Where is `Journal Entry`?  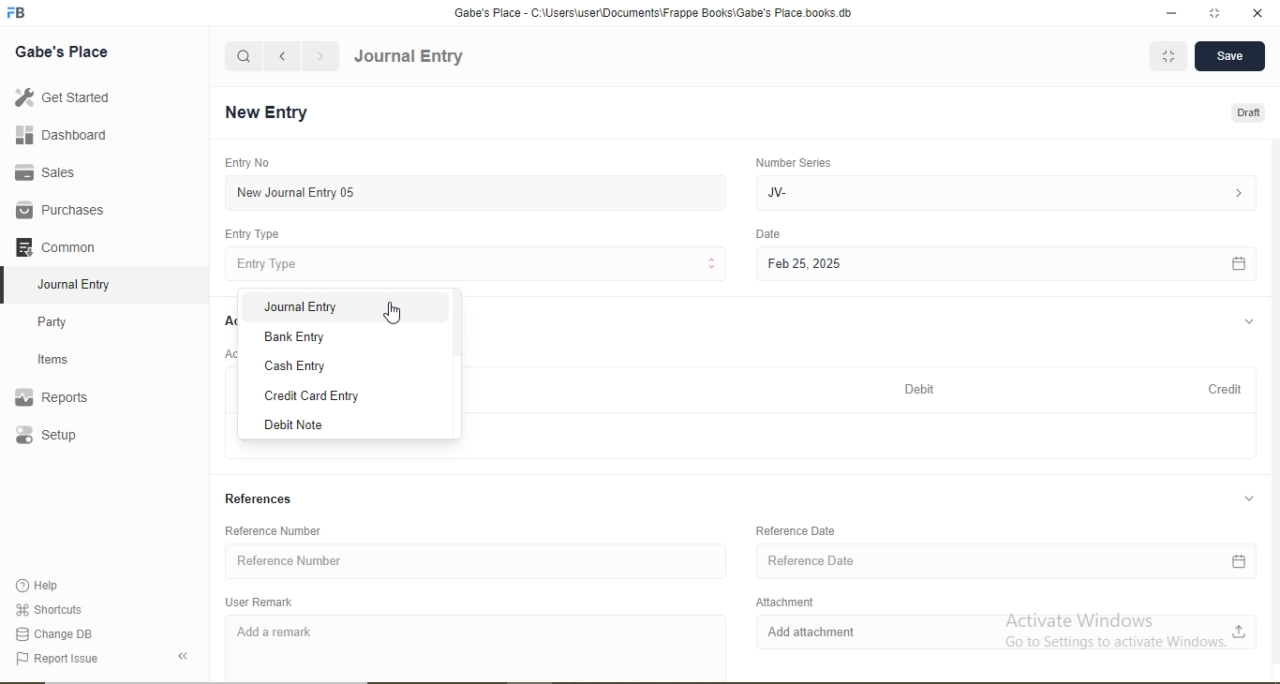 Journal Entry is located at coordinates (409, 57).